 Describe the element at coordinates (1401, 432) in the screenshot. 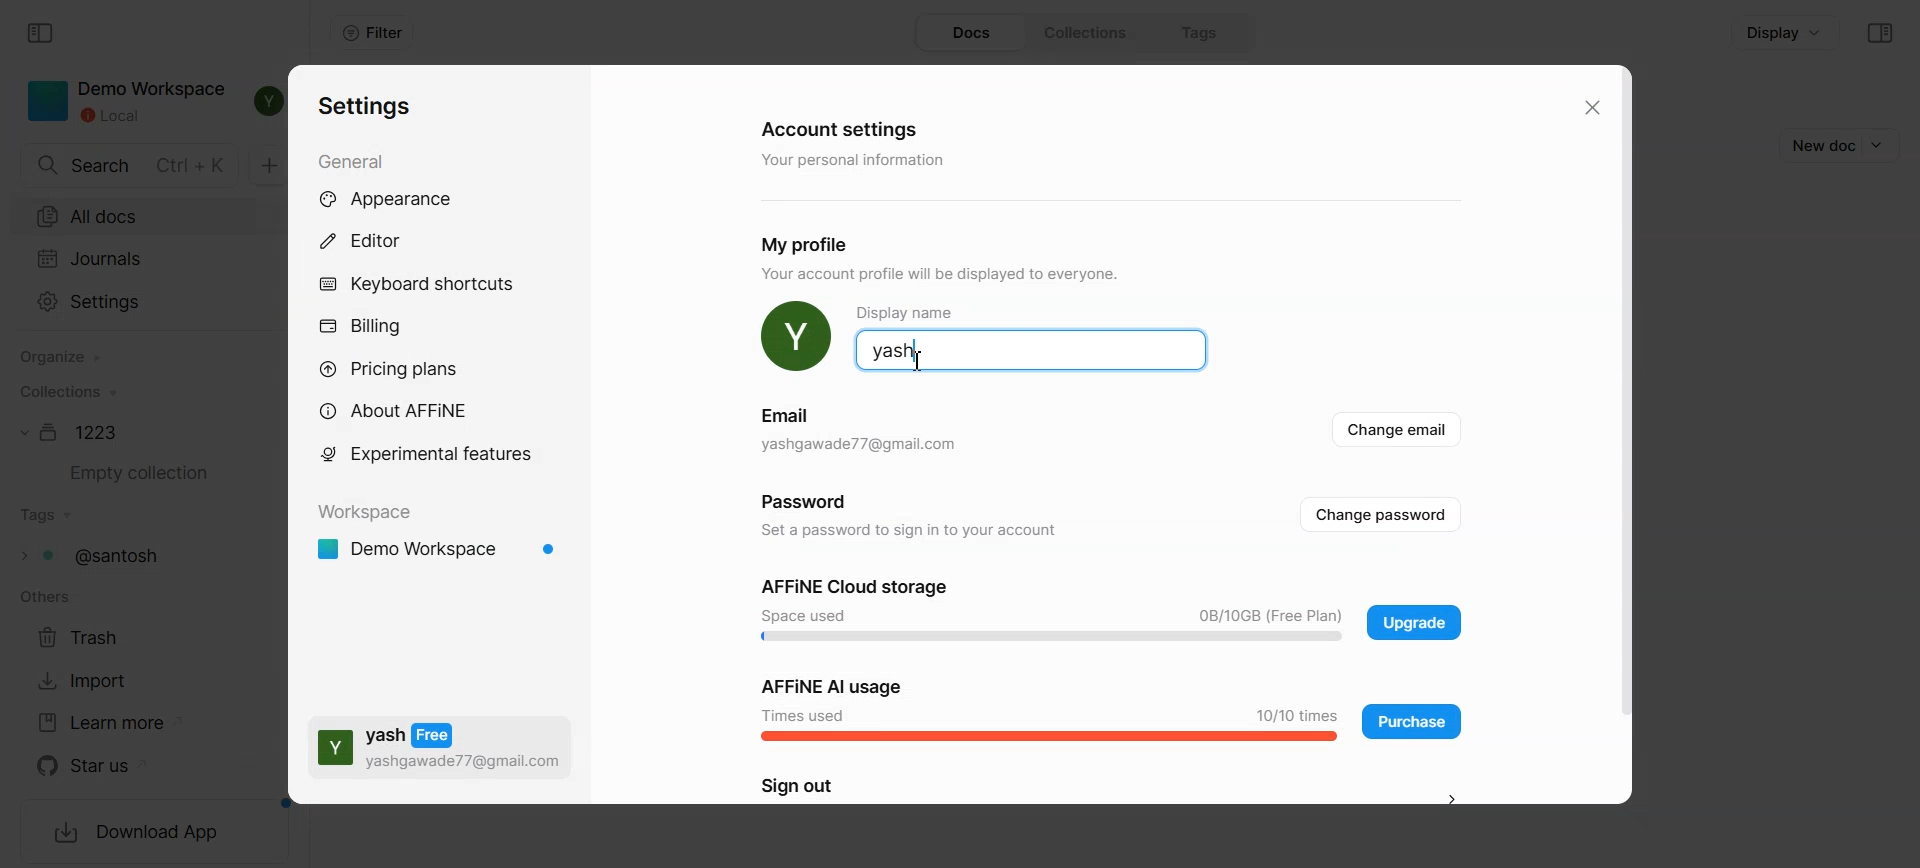

I see `Change email` at that location.